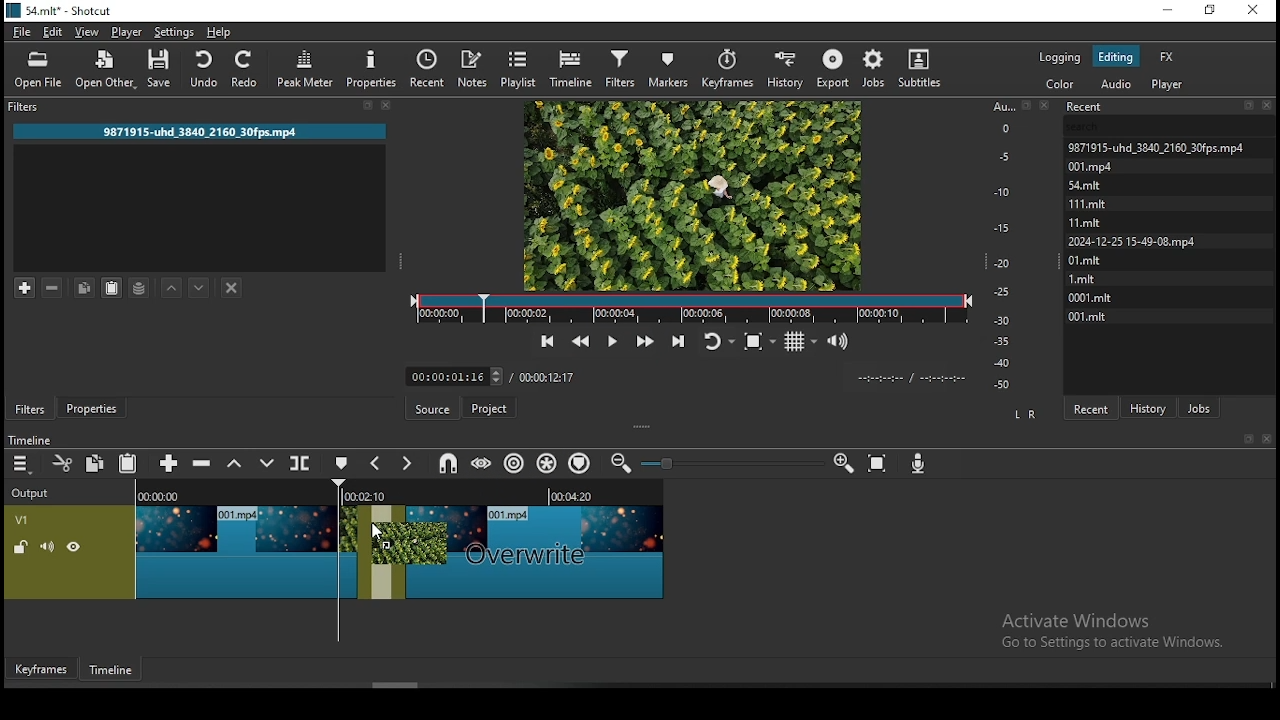 The image size is (1280, 720). Describe the element at coordinates (22, 547) in the screenshot. I see `(un)locked` at that location.